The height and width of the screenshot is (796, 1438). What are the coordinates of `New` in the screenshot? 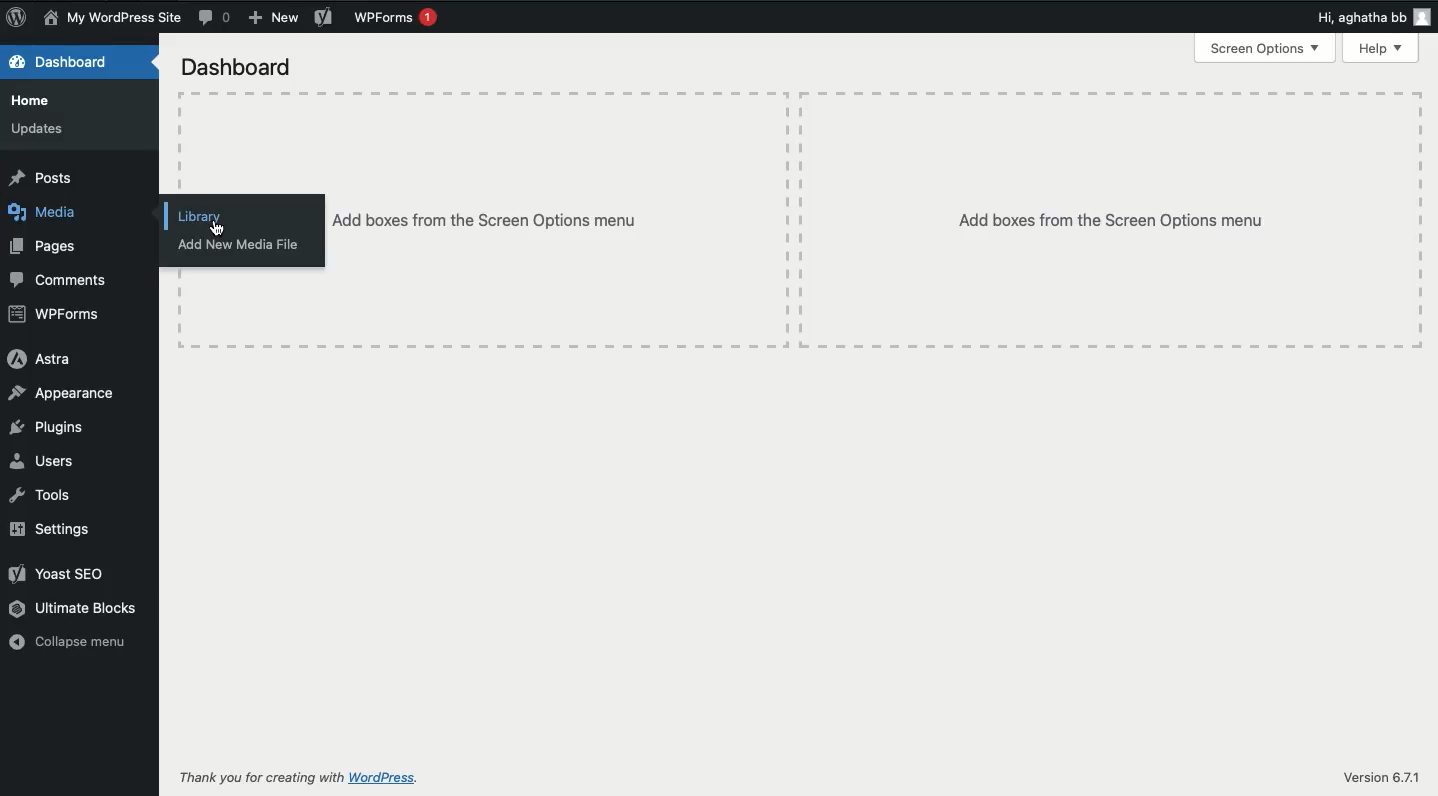 It's located at (275, 20).